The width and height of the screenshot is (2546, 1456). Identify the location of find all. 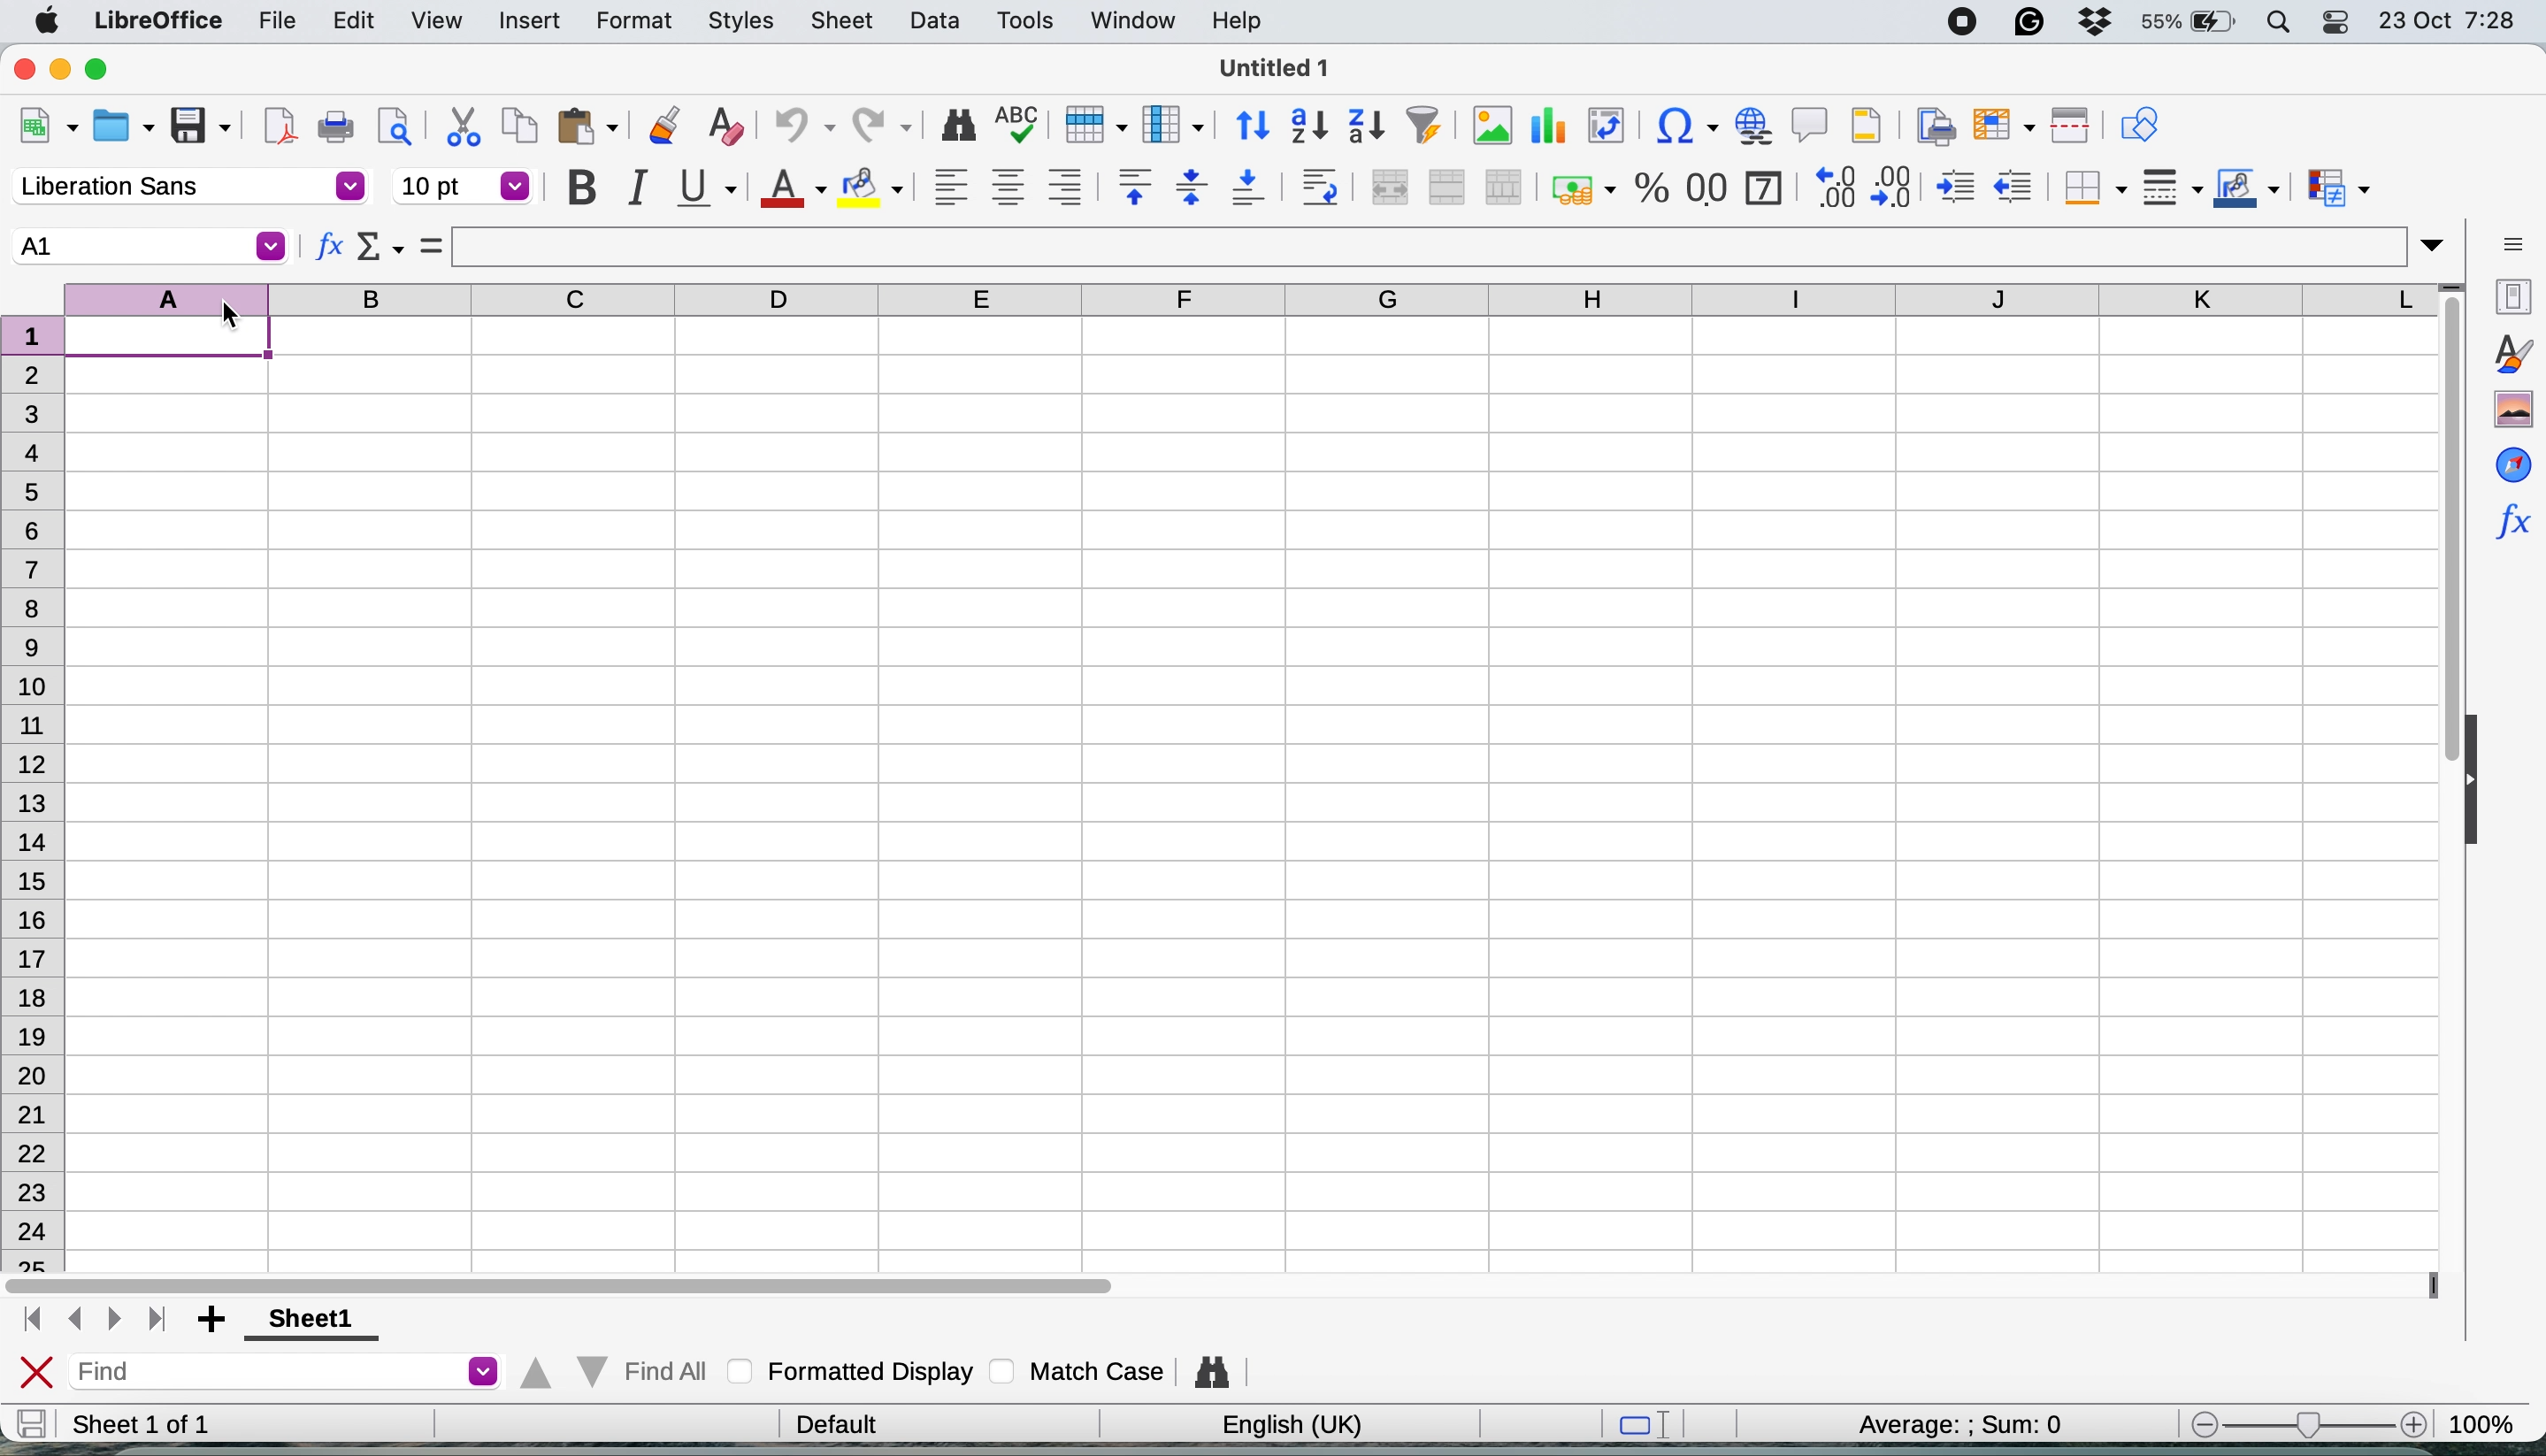
(617, 1374).